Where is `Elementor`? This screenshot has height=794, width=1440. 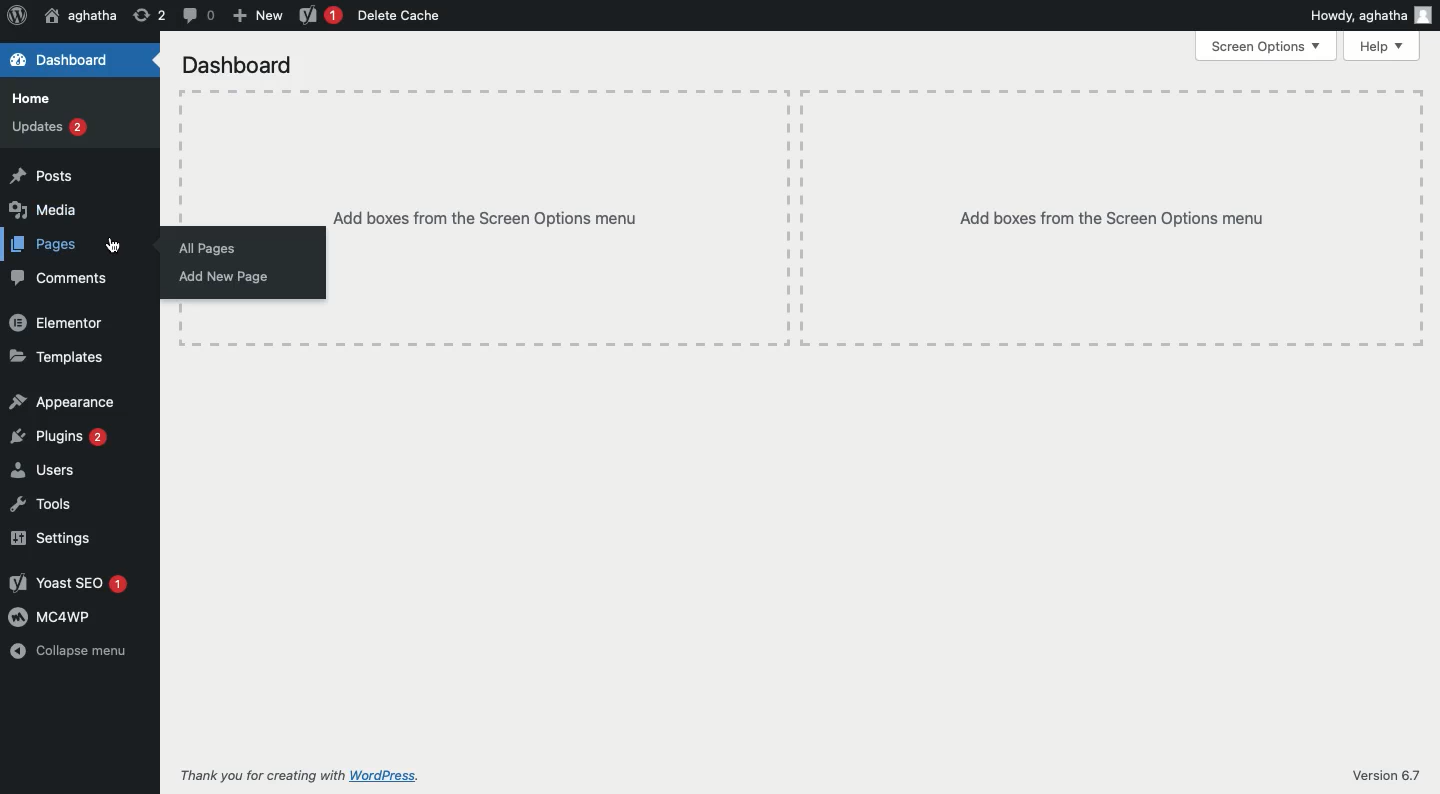
Elementor is located at coordinates (59, 323).